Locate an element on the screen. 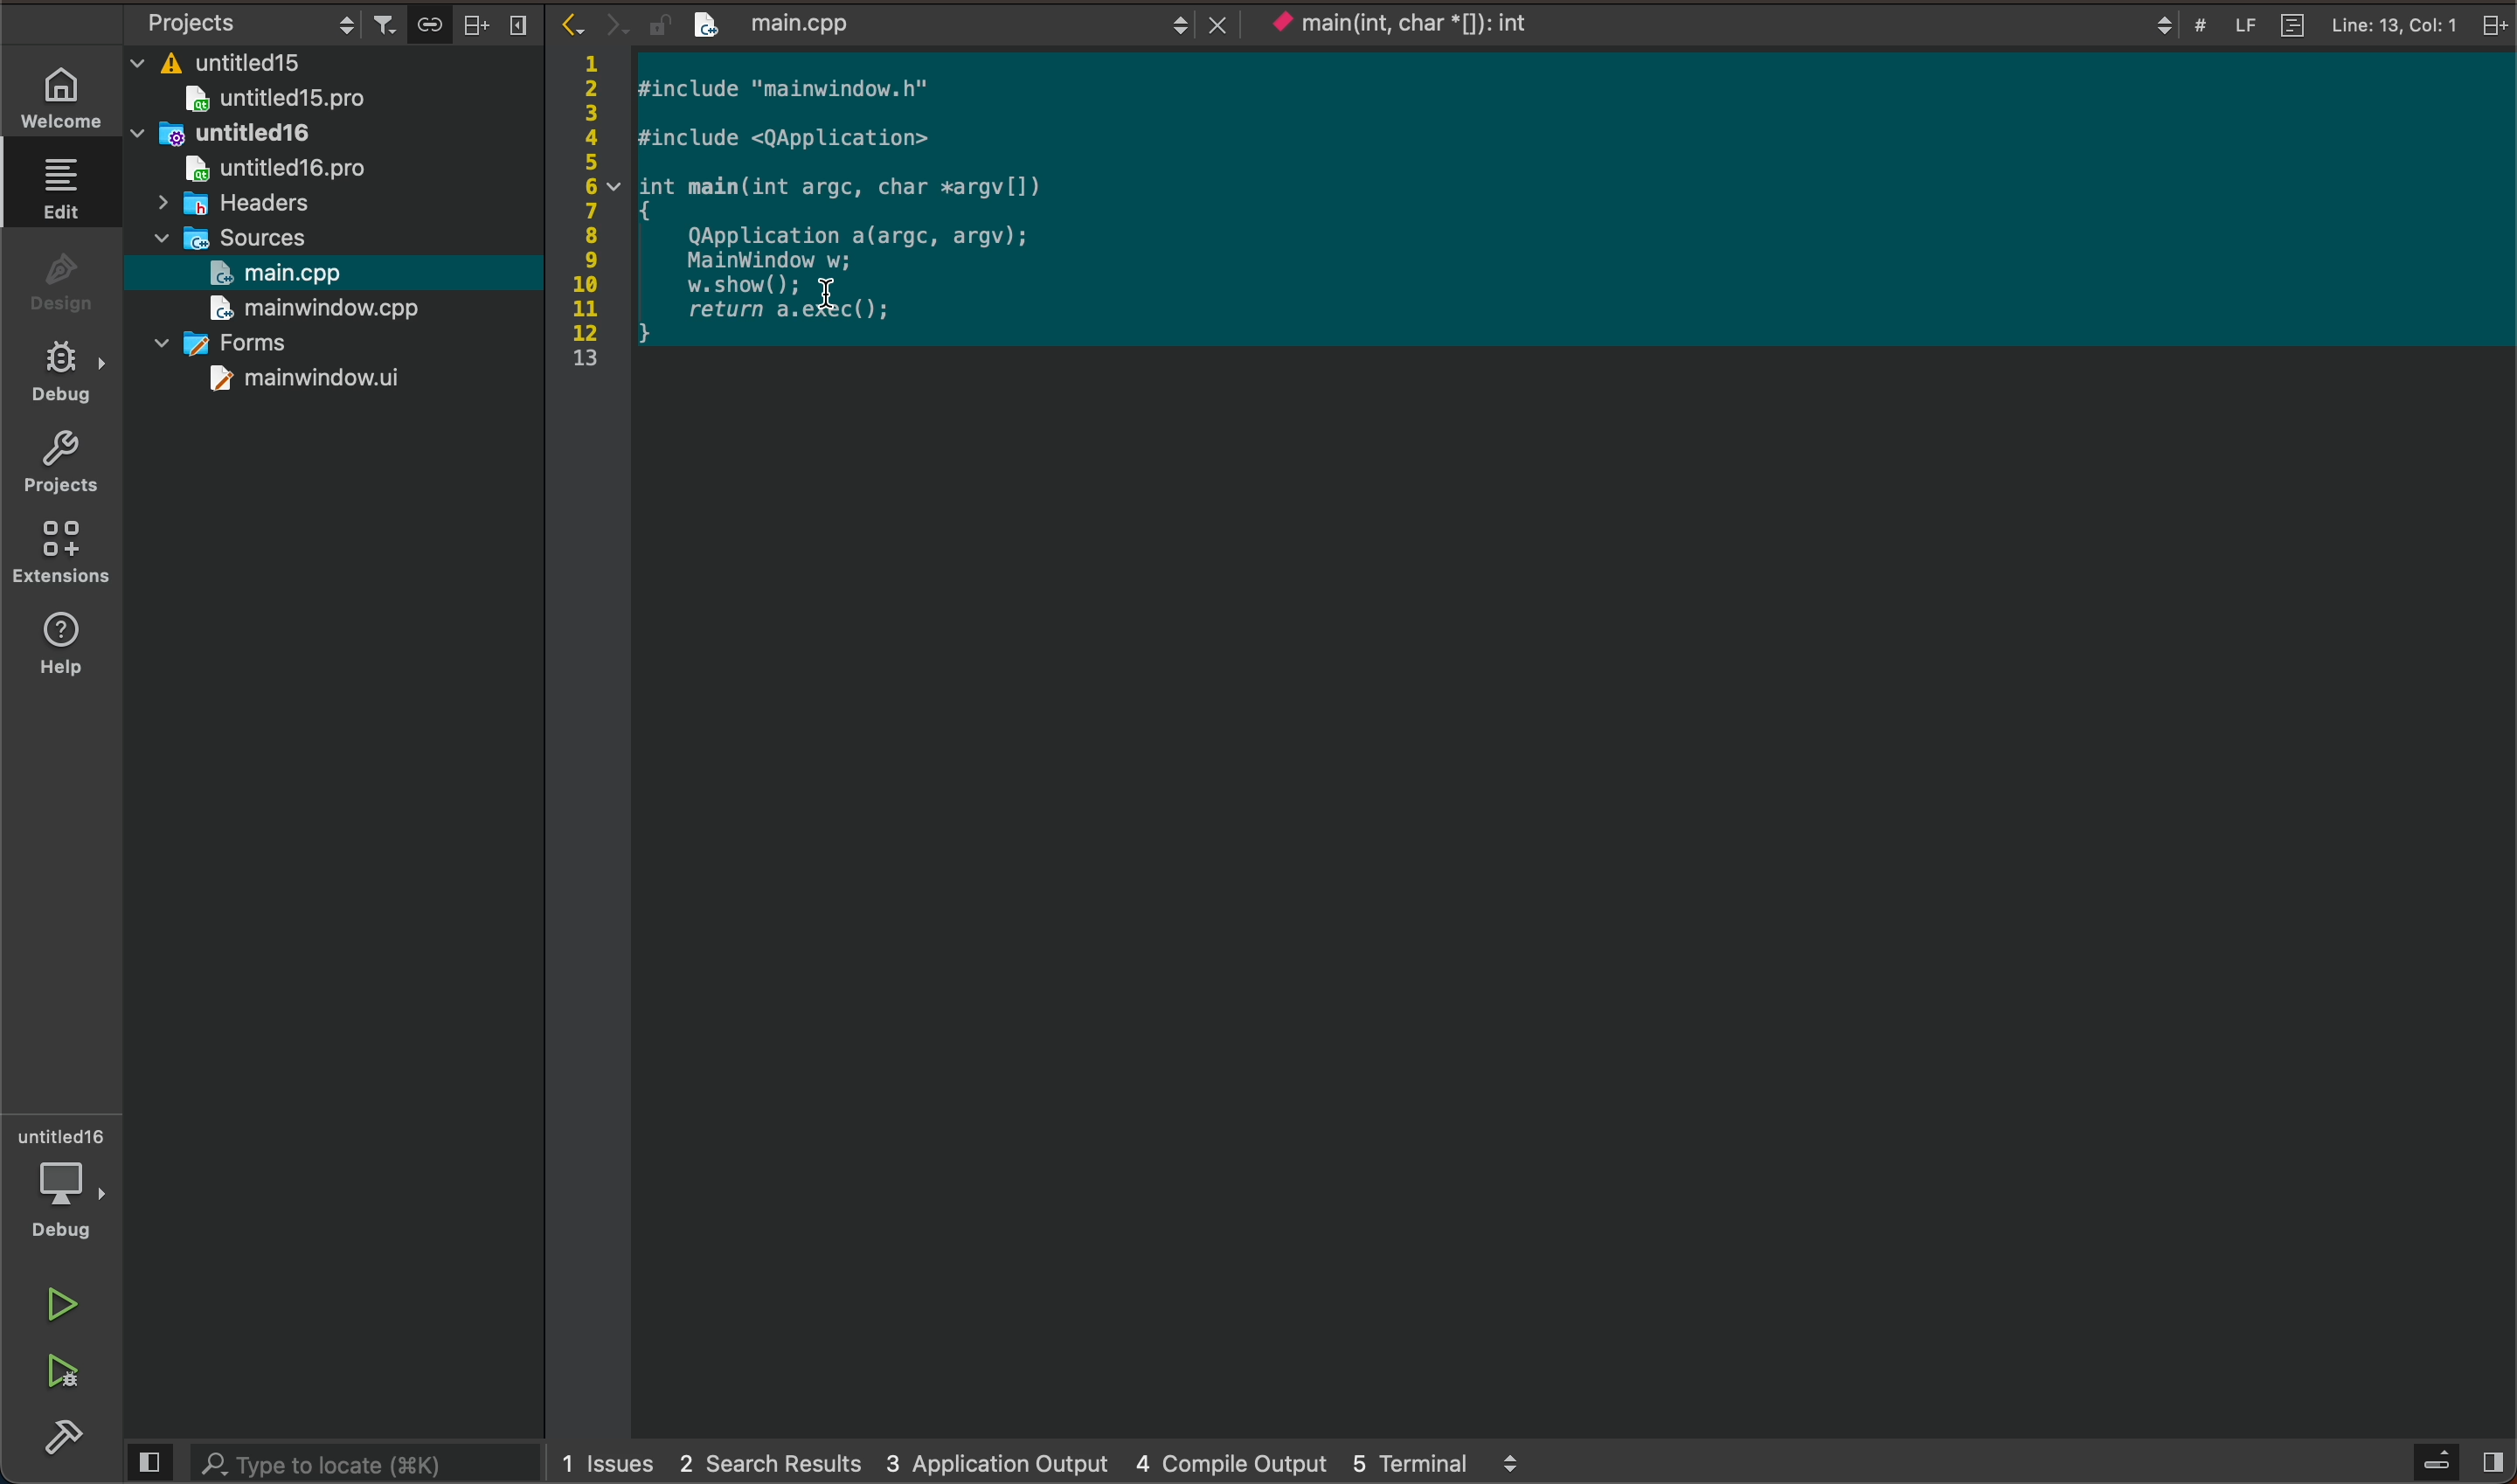  files and folders is located at coordinates (330, 66).